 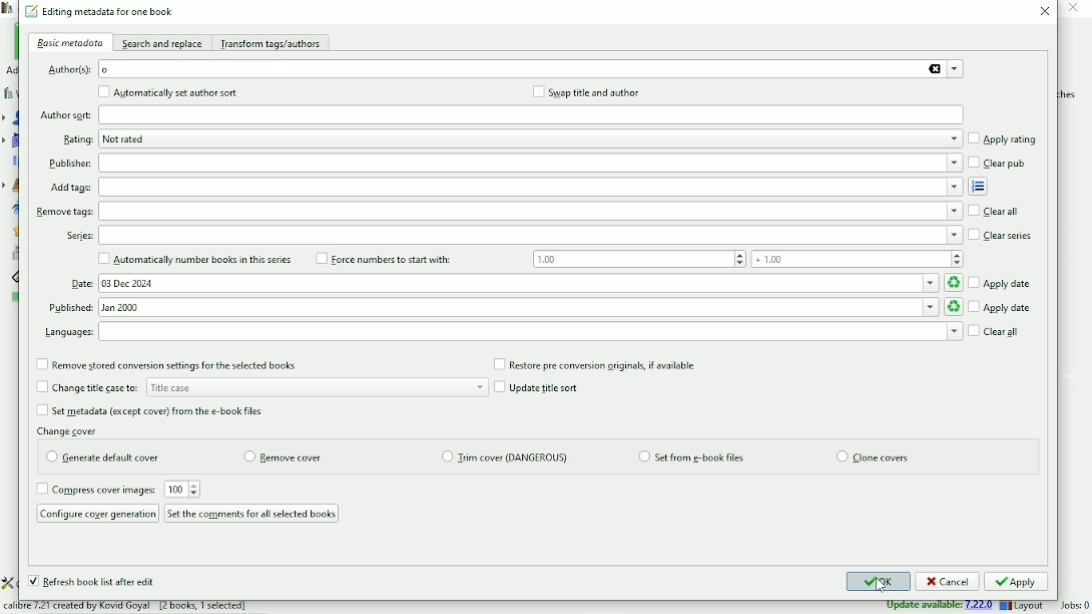 What do you see at coordinates (947, 582) in the screenshot?
I see `Cancel` at bounding box center [947, 582].